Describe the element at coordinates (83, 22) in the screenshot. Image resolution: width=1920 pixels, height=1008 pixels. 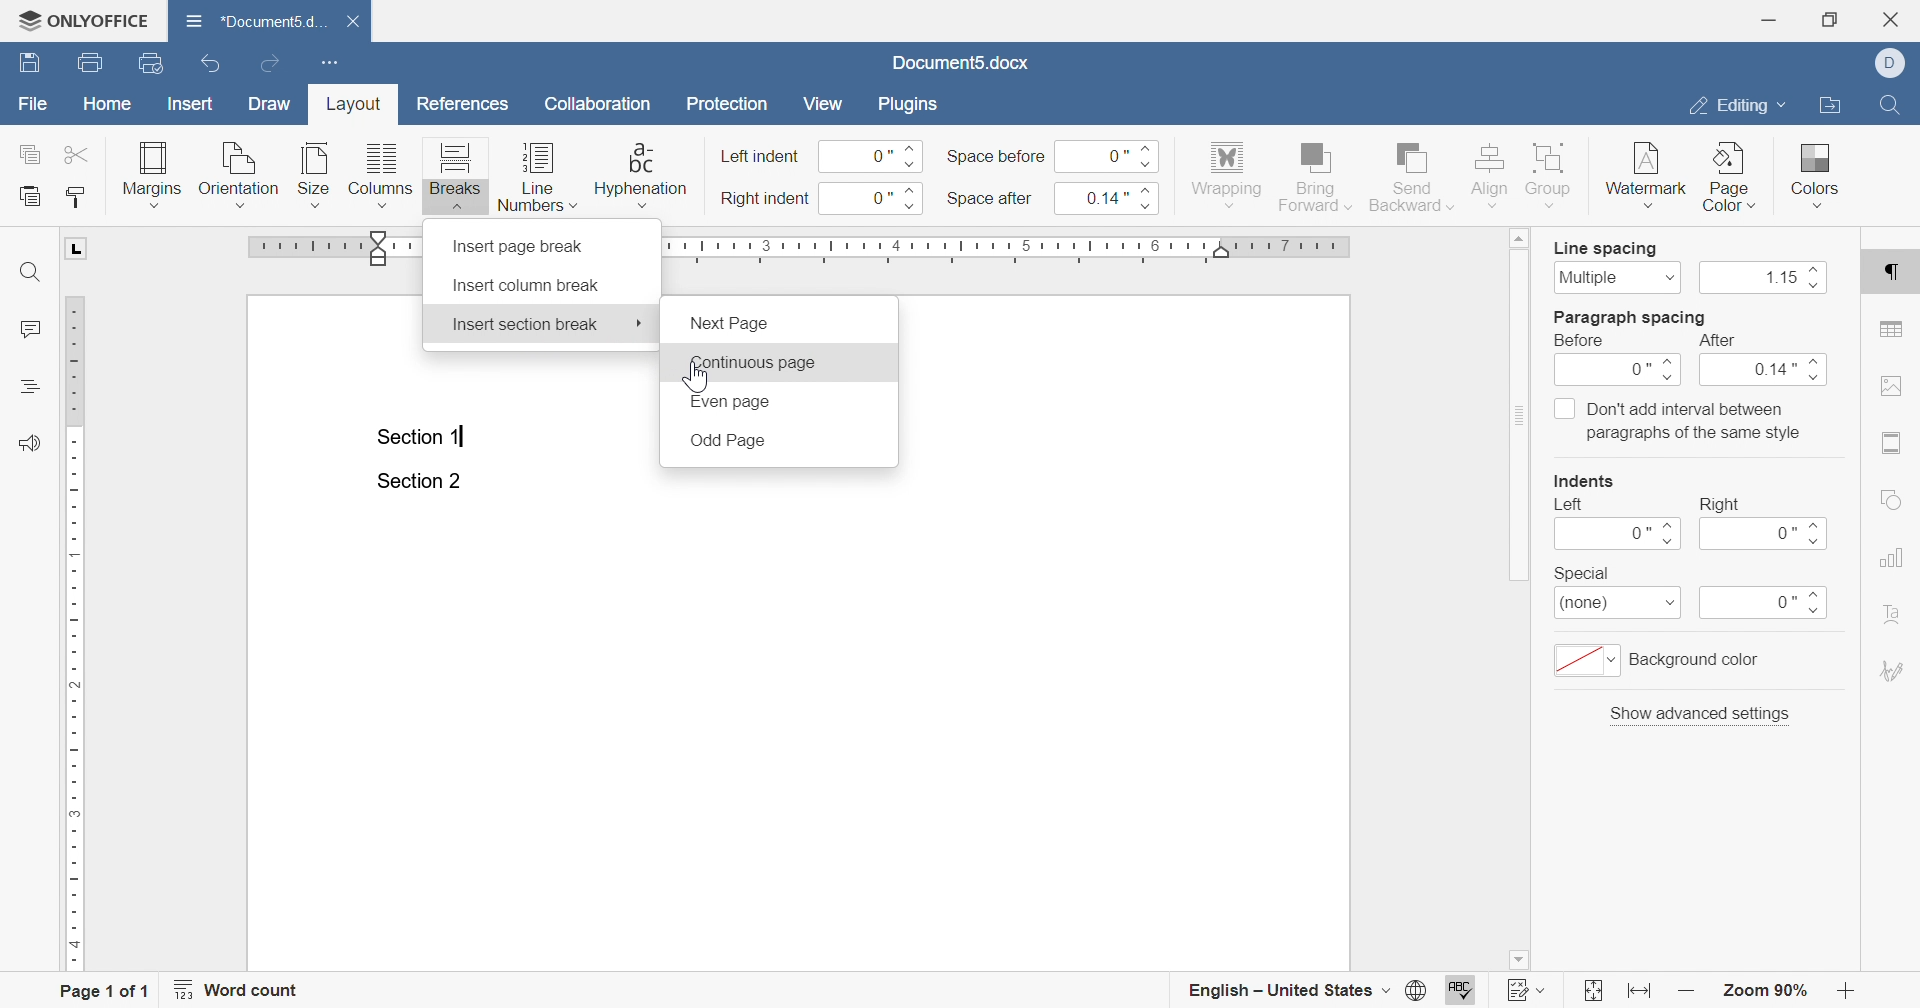
I see `ONLYOFFICE` at that location.